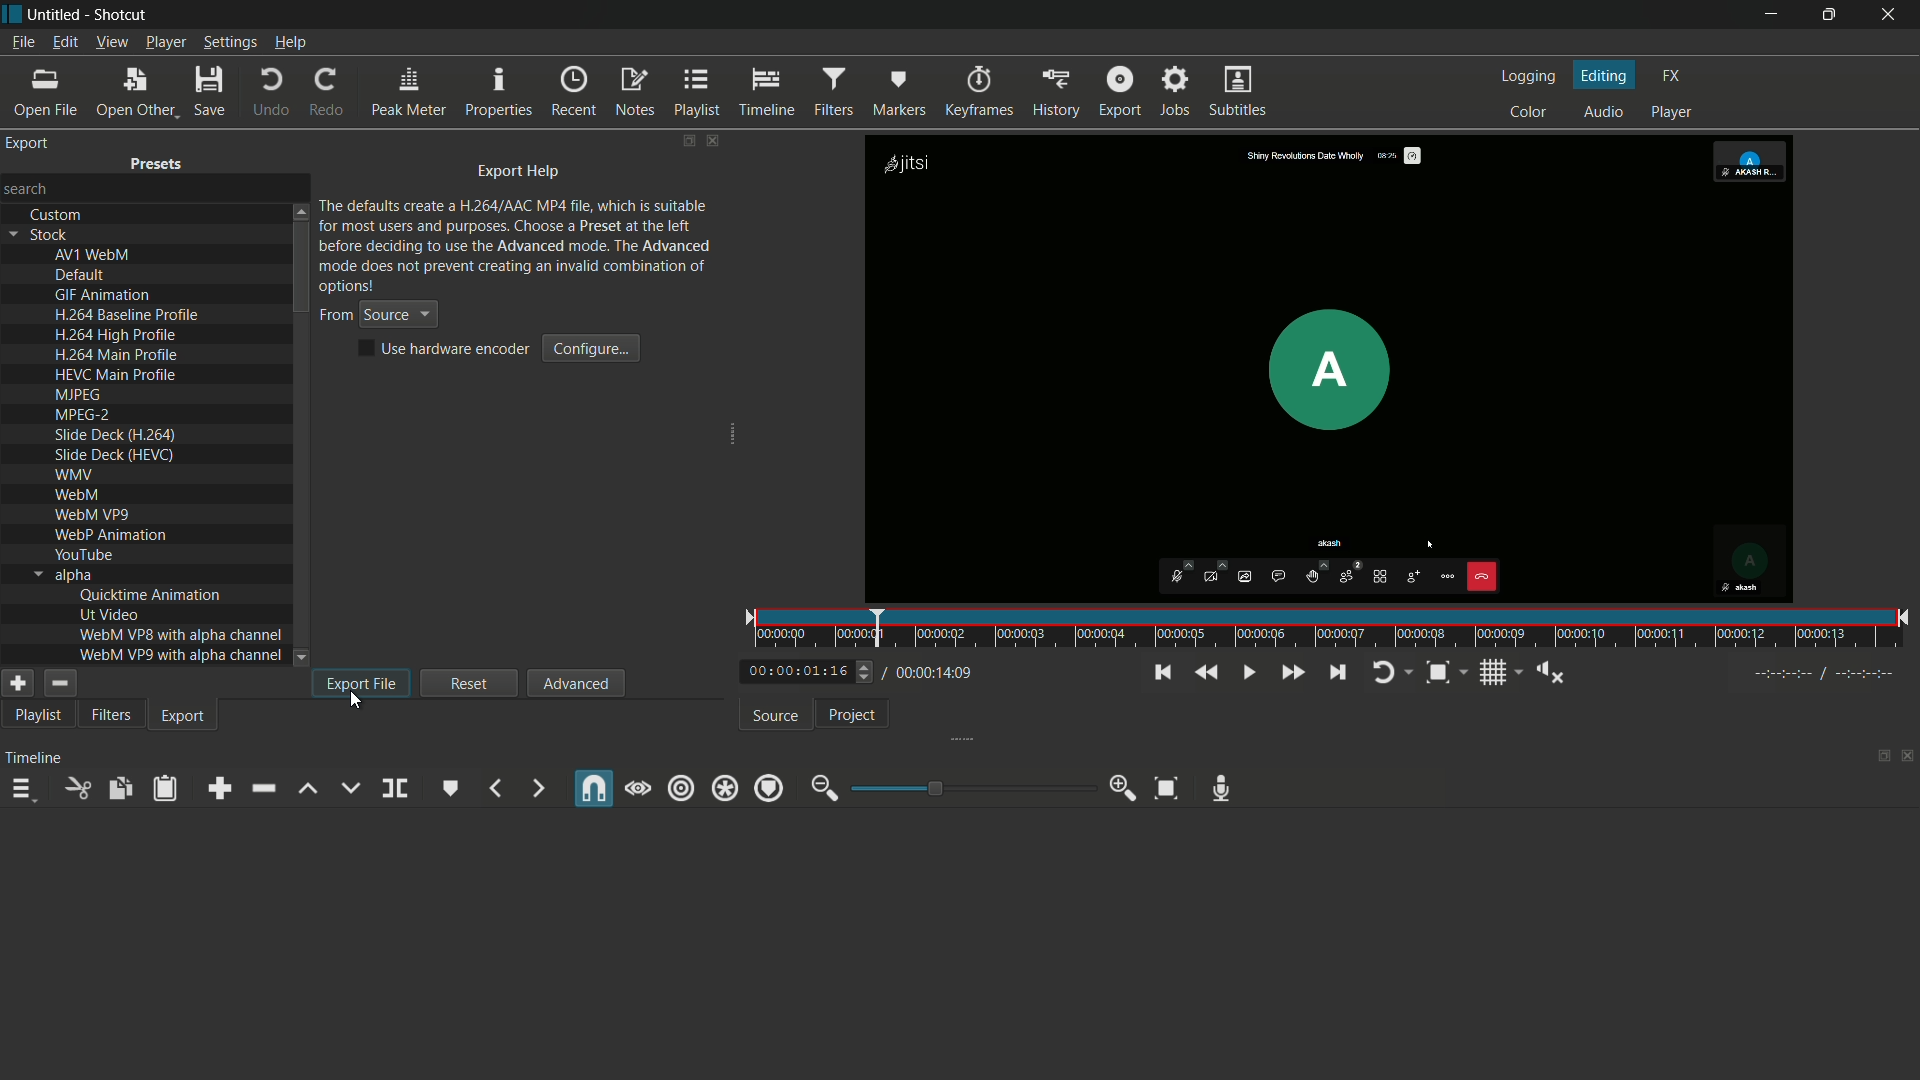  What do you see at coordinates (1058, 93) in the screenshot?
I see `export` at bounding box center [1058, 93].